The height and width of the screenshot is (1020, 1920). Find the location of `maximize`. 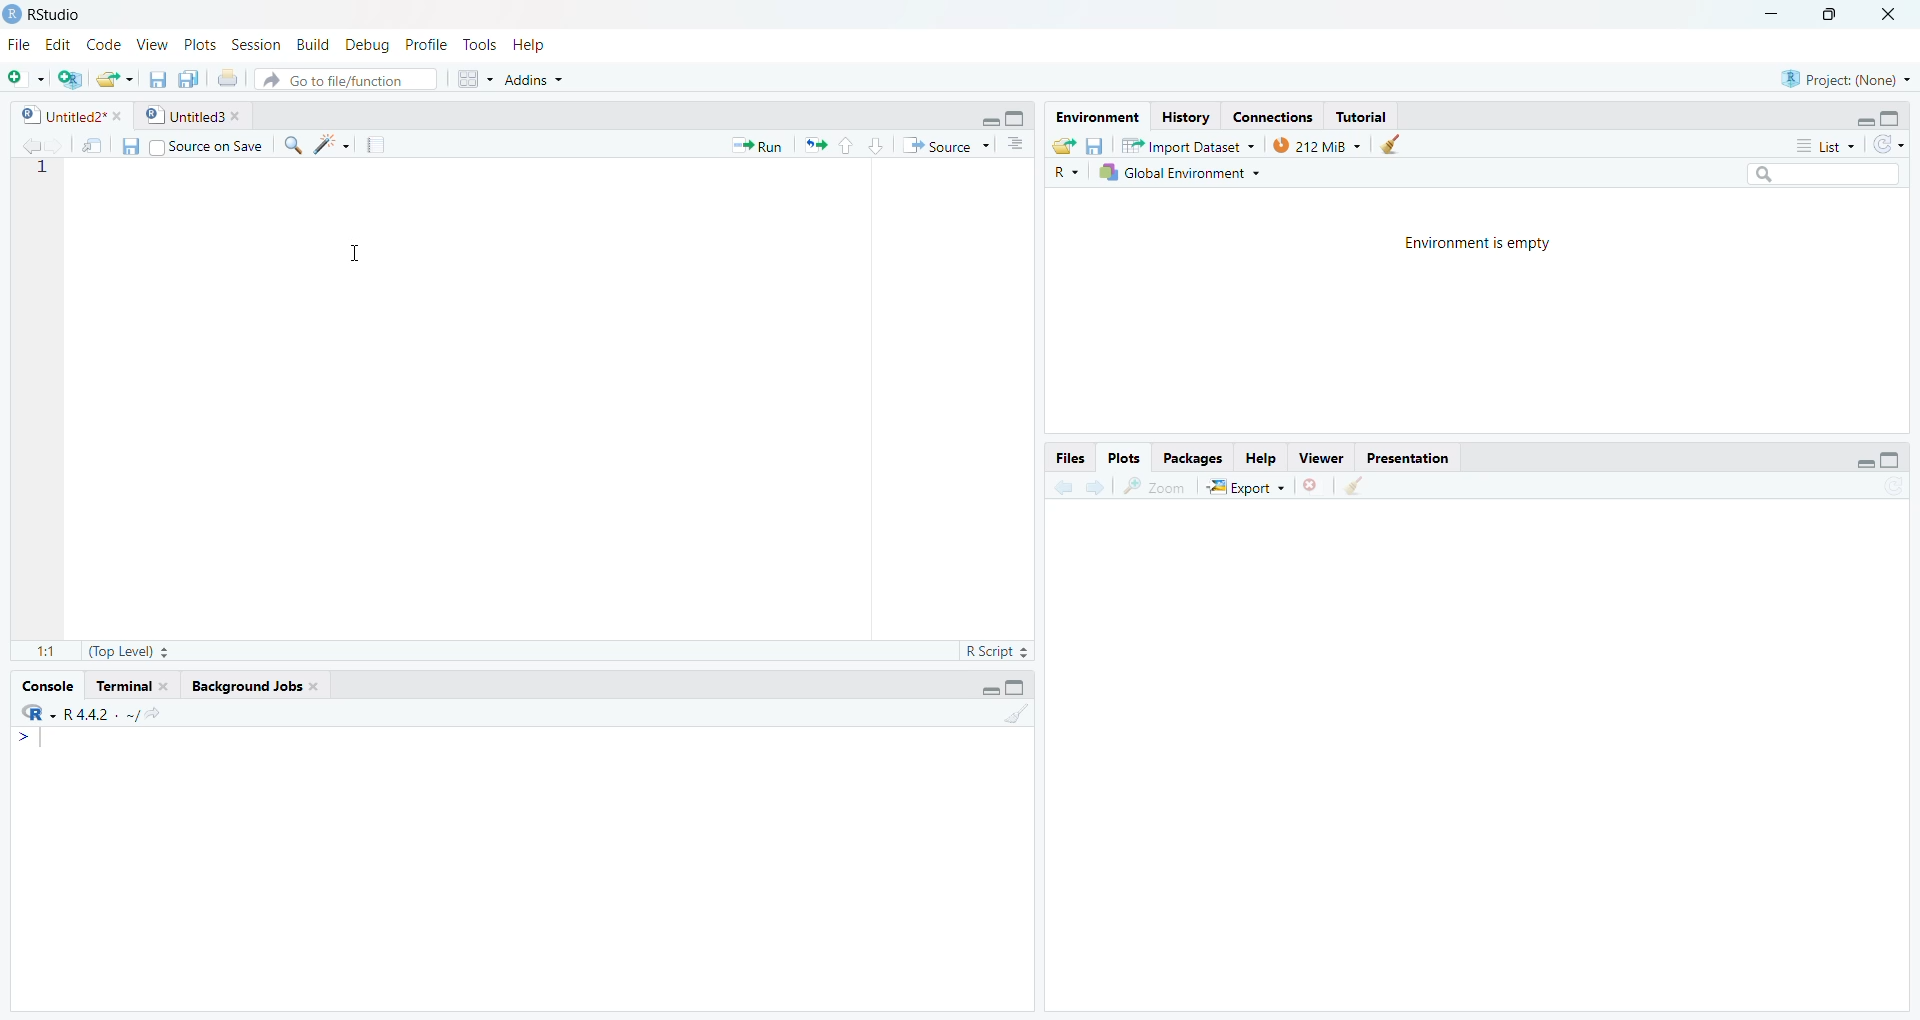

maximize is located at coordinates (1899, 119).